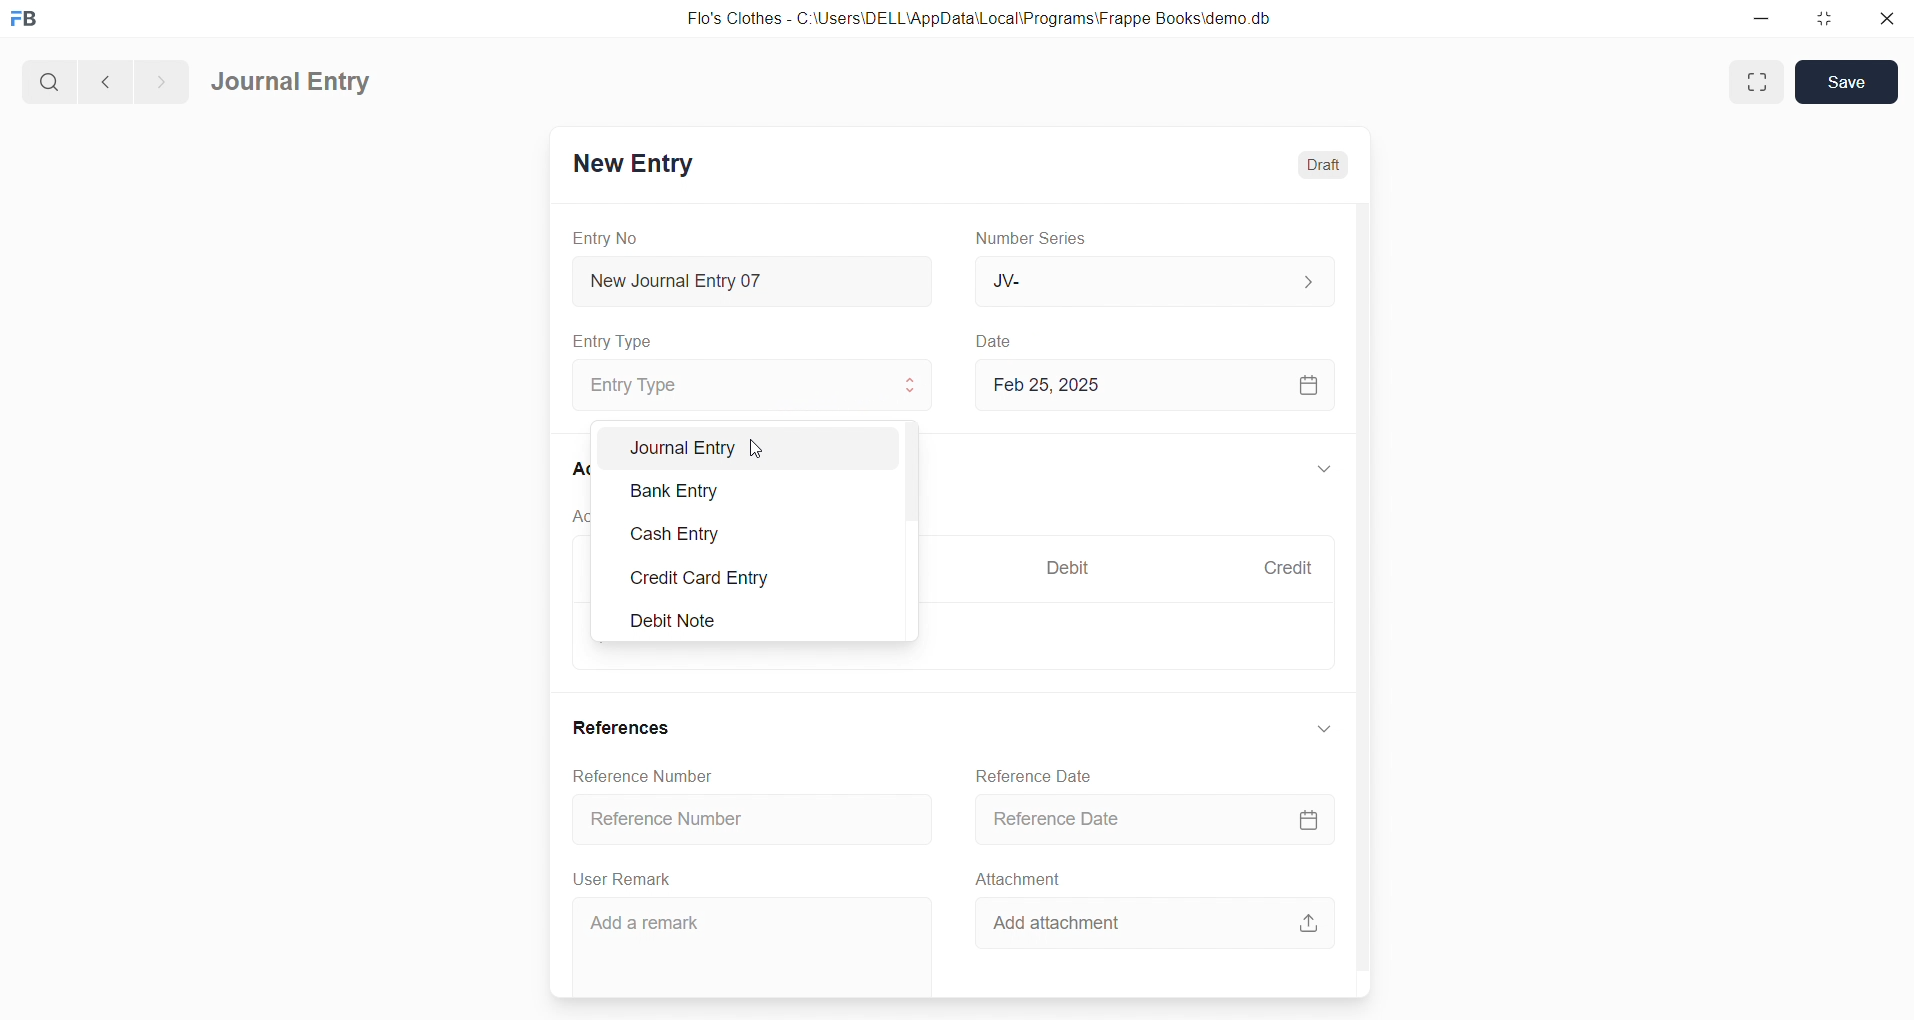  I want to click on close, so click(1885, 20).